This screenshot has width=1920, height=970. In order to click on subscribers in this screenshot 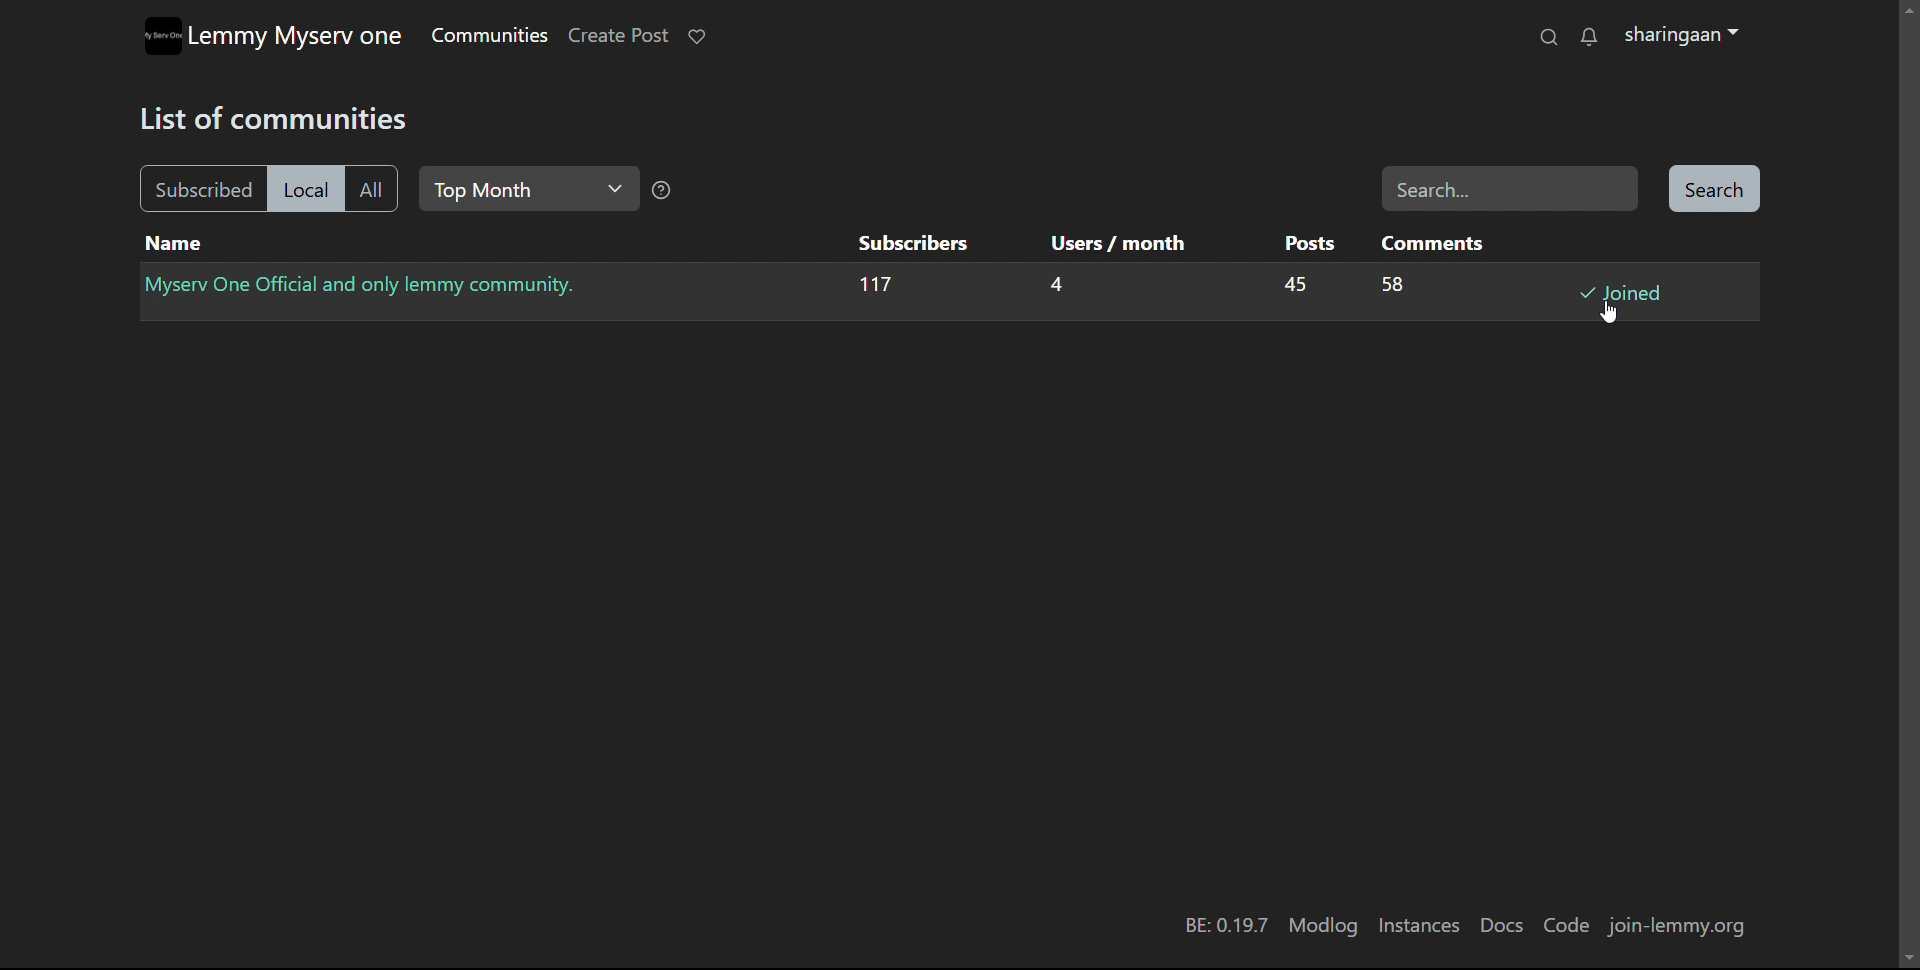, I will do `click(909, 242)`.